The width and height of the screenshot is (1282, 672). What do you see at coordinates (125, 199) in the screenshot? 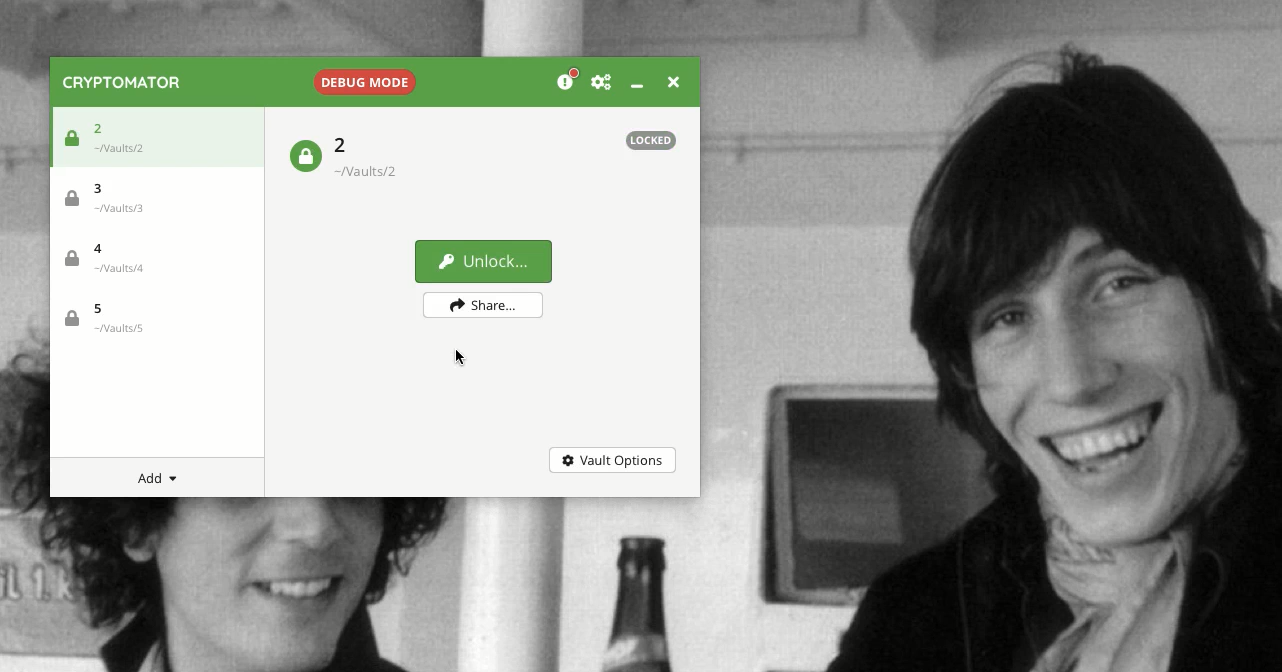
I see `Vault 3` at bounding box center [125, 199].